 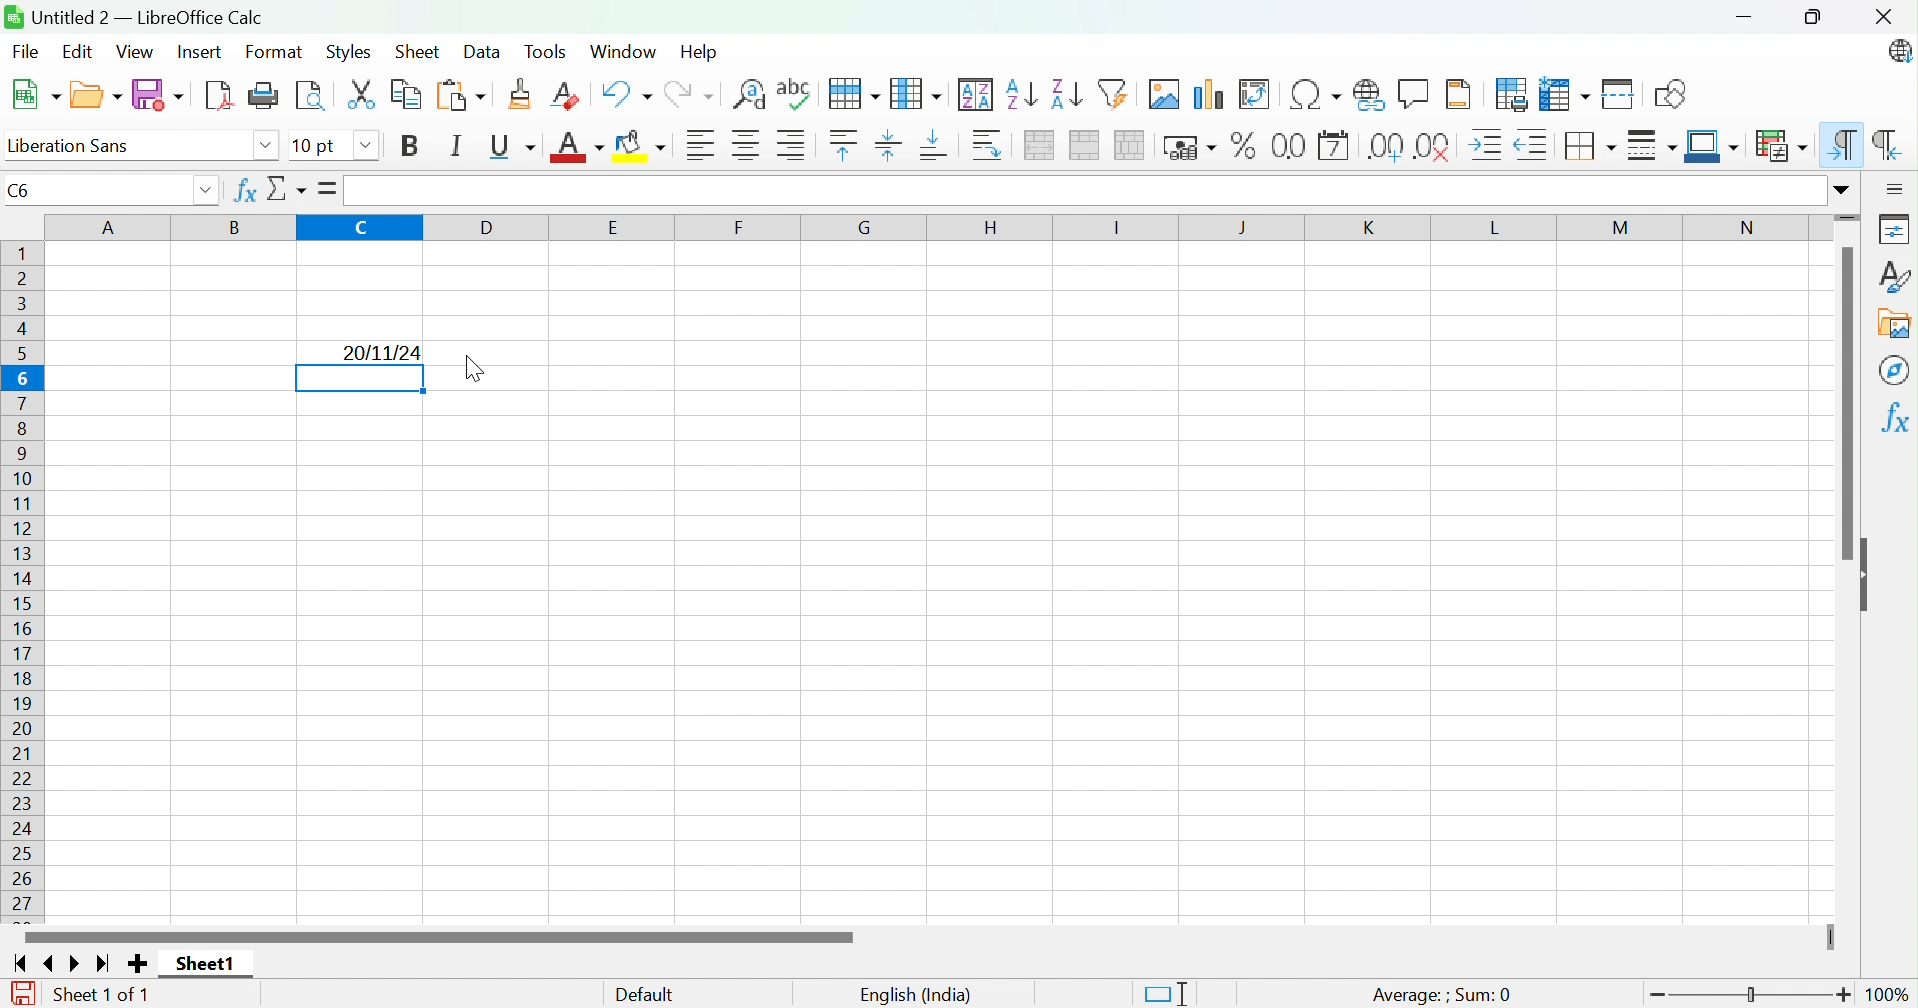 I want to click on Zoom in, so click(x=1847, y=995).